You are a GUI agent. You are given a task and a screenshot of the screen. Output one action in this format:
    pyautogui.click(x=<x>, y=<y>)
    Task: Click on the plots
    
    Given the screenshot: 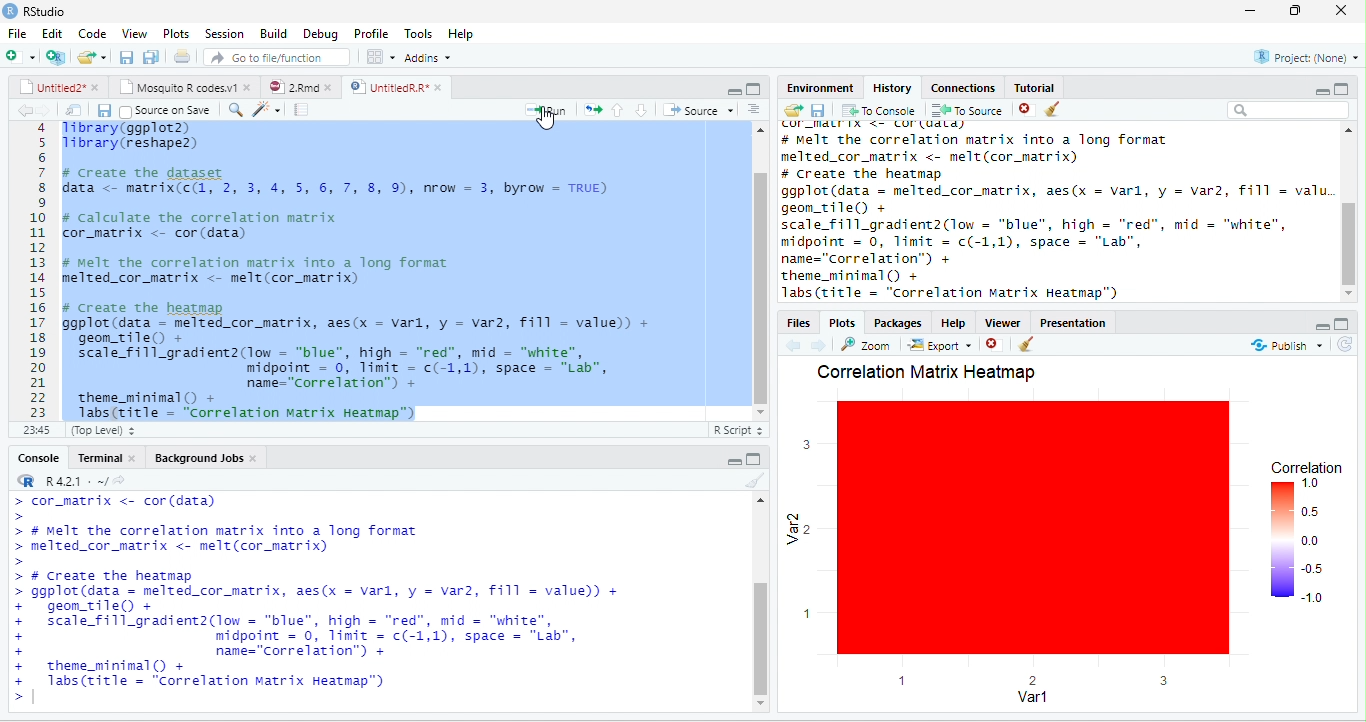 What is the action you would take?
    pyautogui.click(x=844, y=323)
    